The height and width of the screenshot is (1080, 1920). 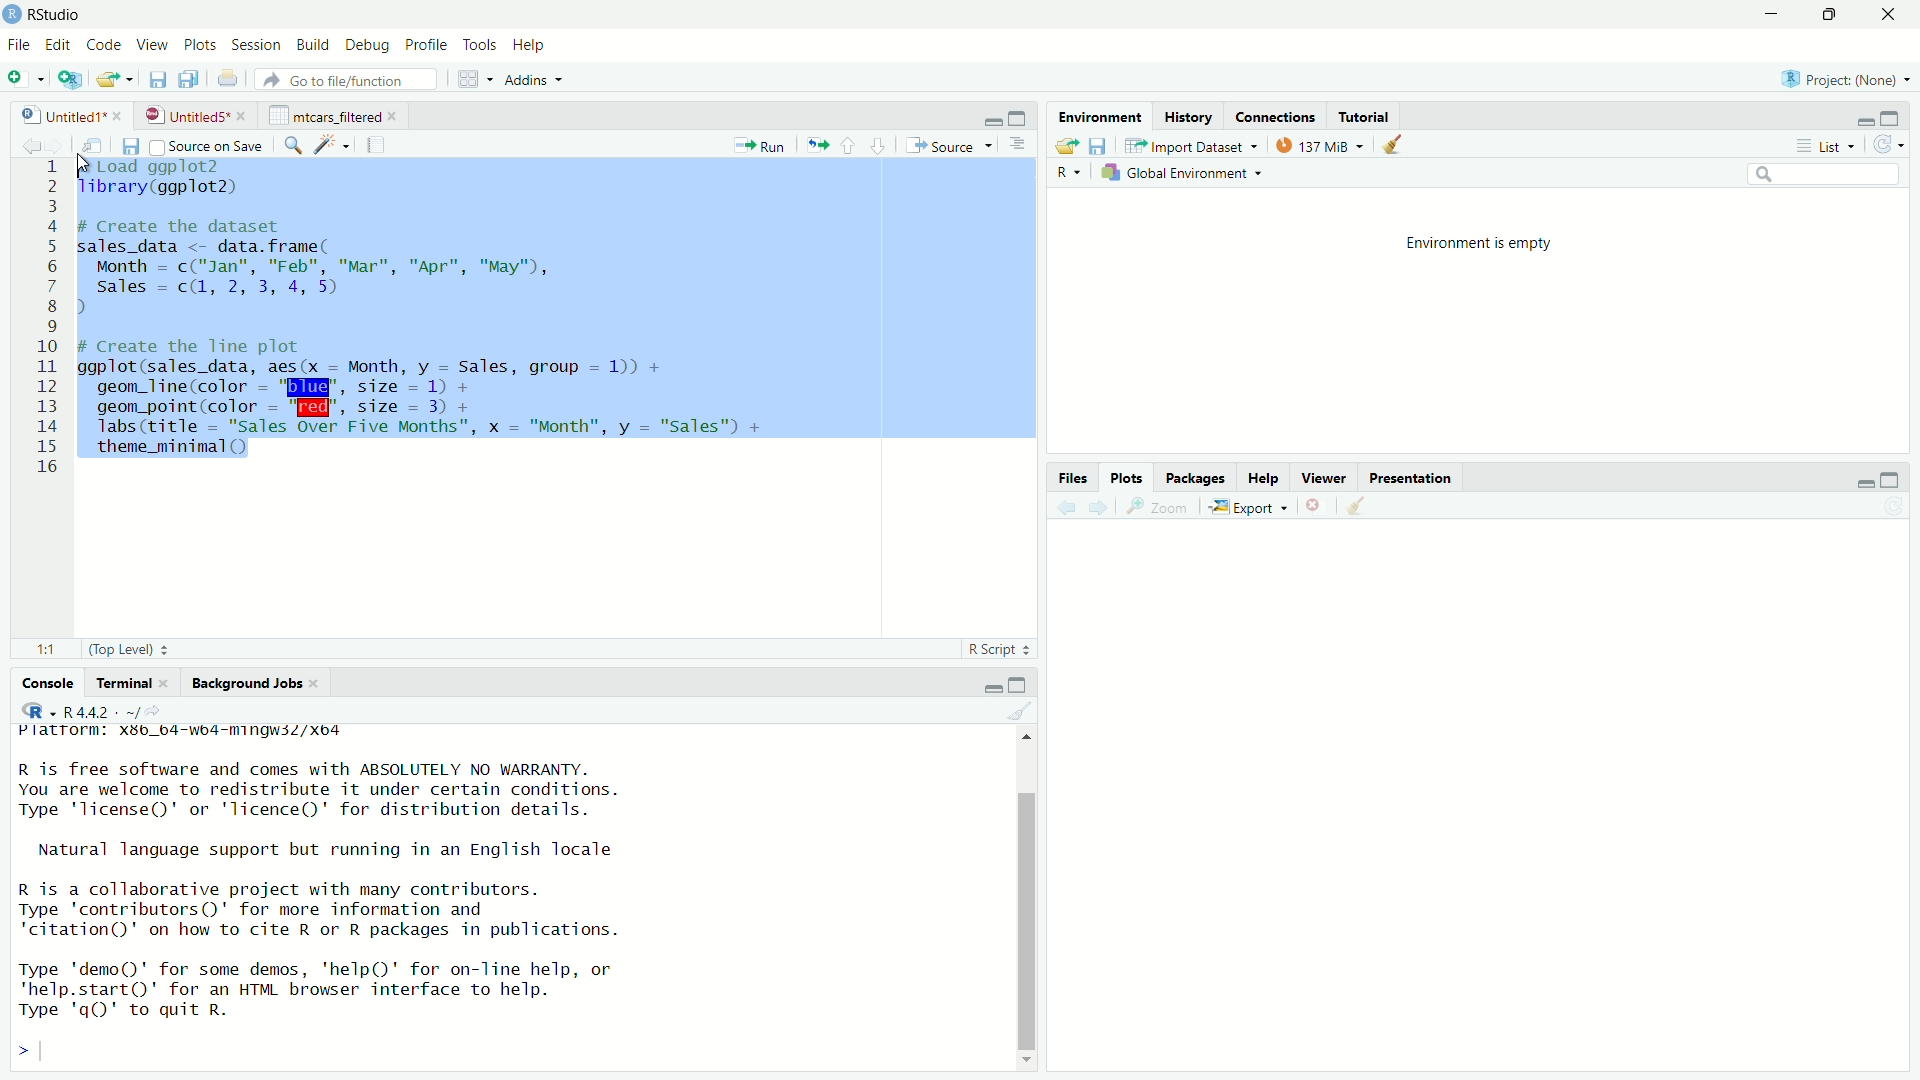 I want to click on Background Jobs, so click(x=247, y=684).